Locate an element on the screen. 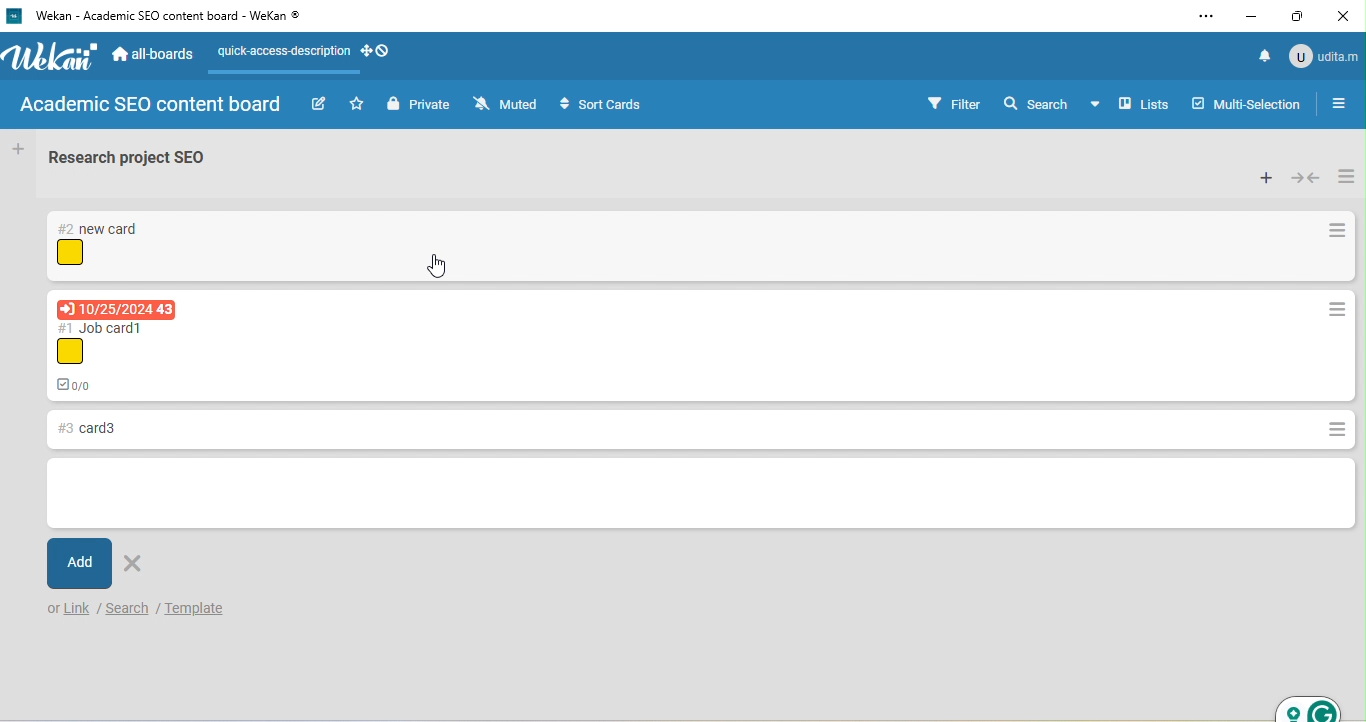 The height and width of the screenshot is (722, 1366). board view is located at coordinates (1131, 104).